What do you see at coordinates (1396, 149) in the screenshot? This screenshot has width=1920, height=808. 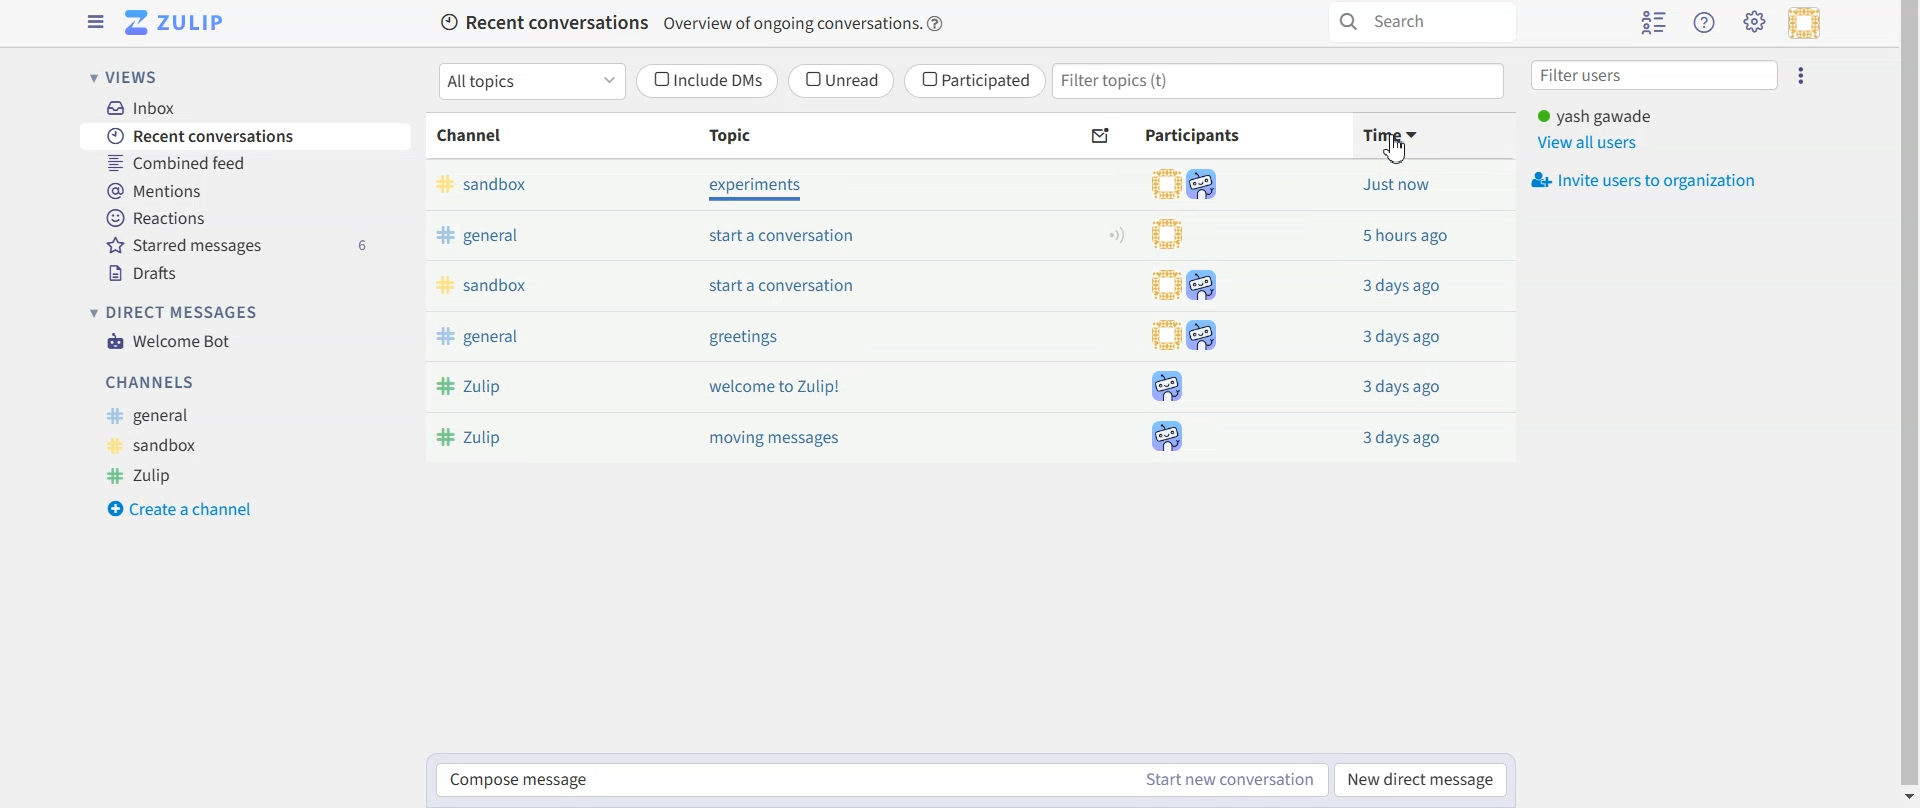 I see `cursor` at bounding box center [1396, 149].